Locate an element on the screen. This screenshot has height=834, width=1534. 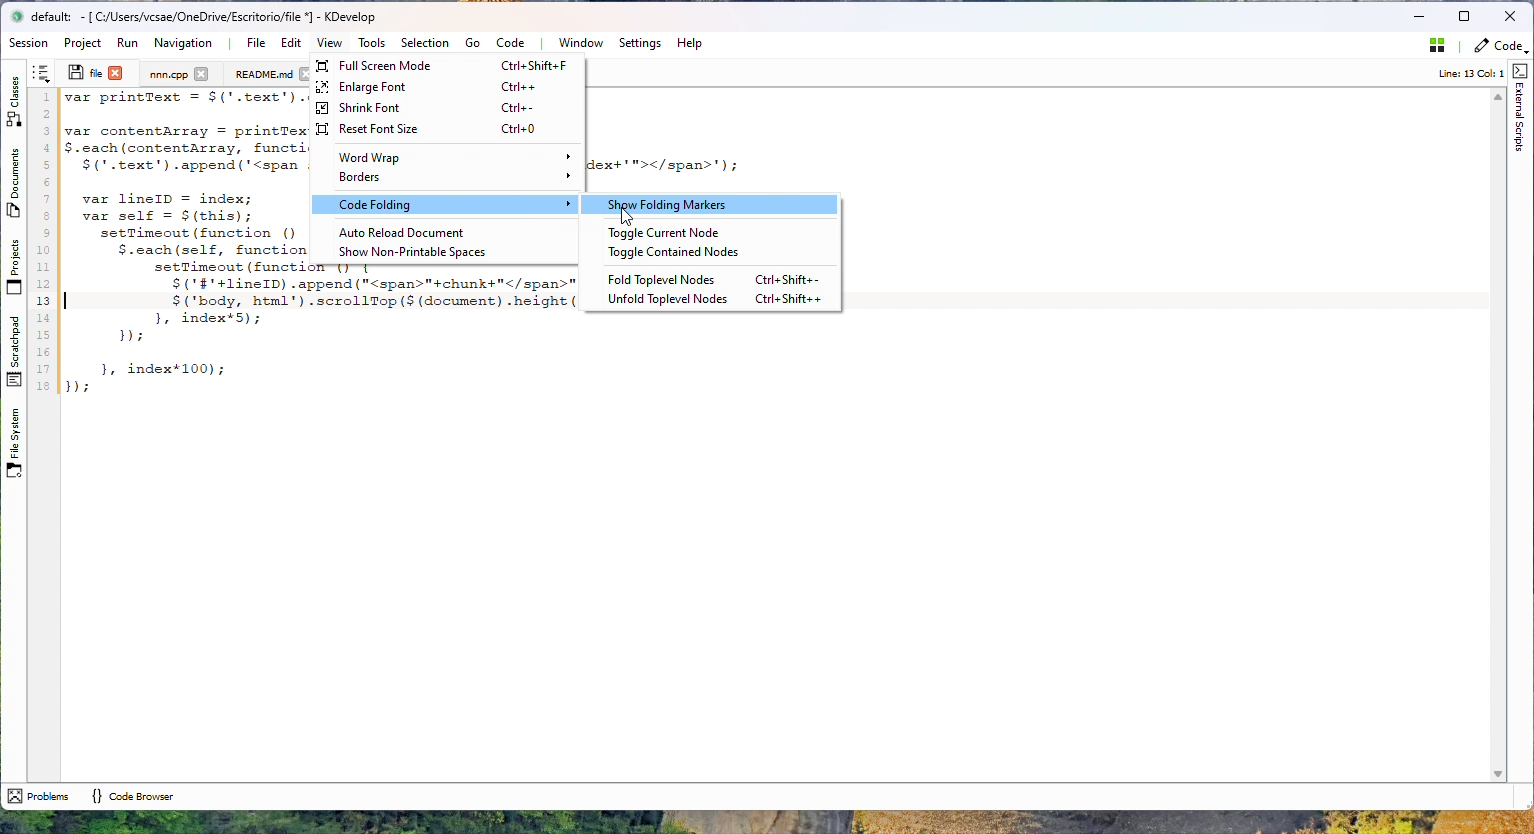
Code is located at coordinates (514, 42).